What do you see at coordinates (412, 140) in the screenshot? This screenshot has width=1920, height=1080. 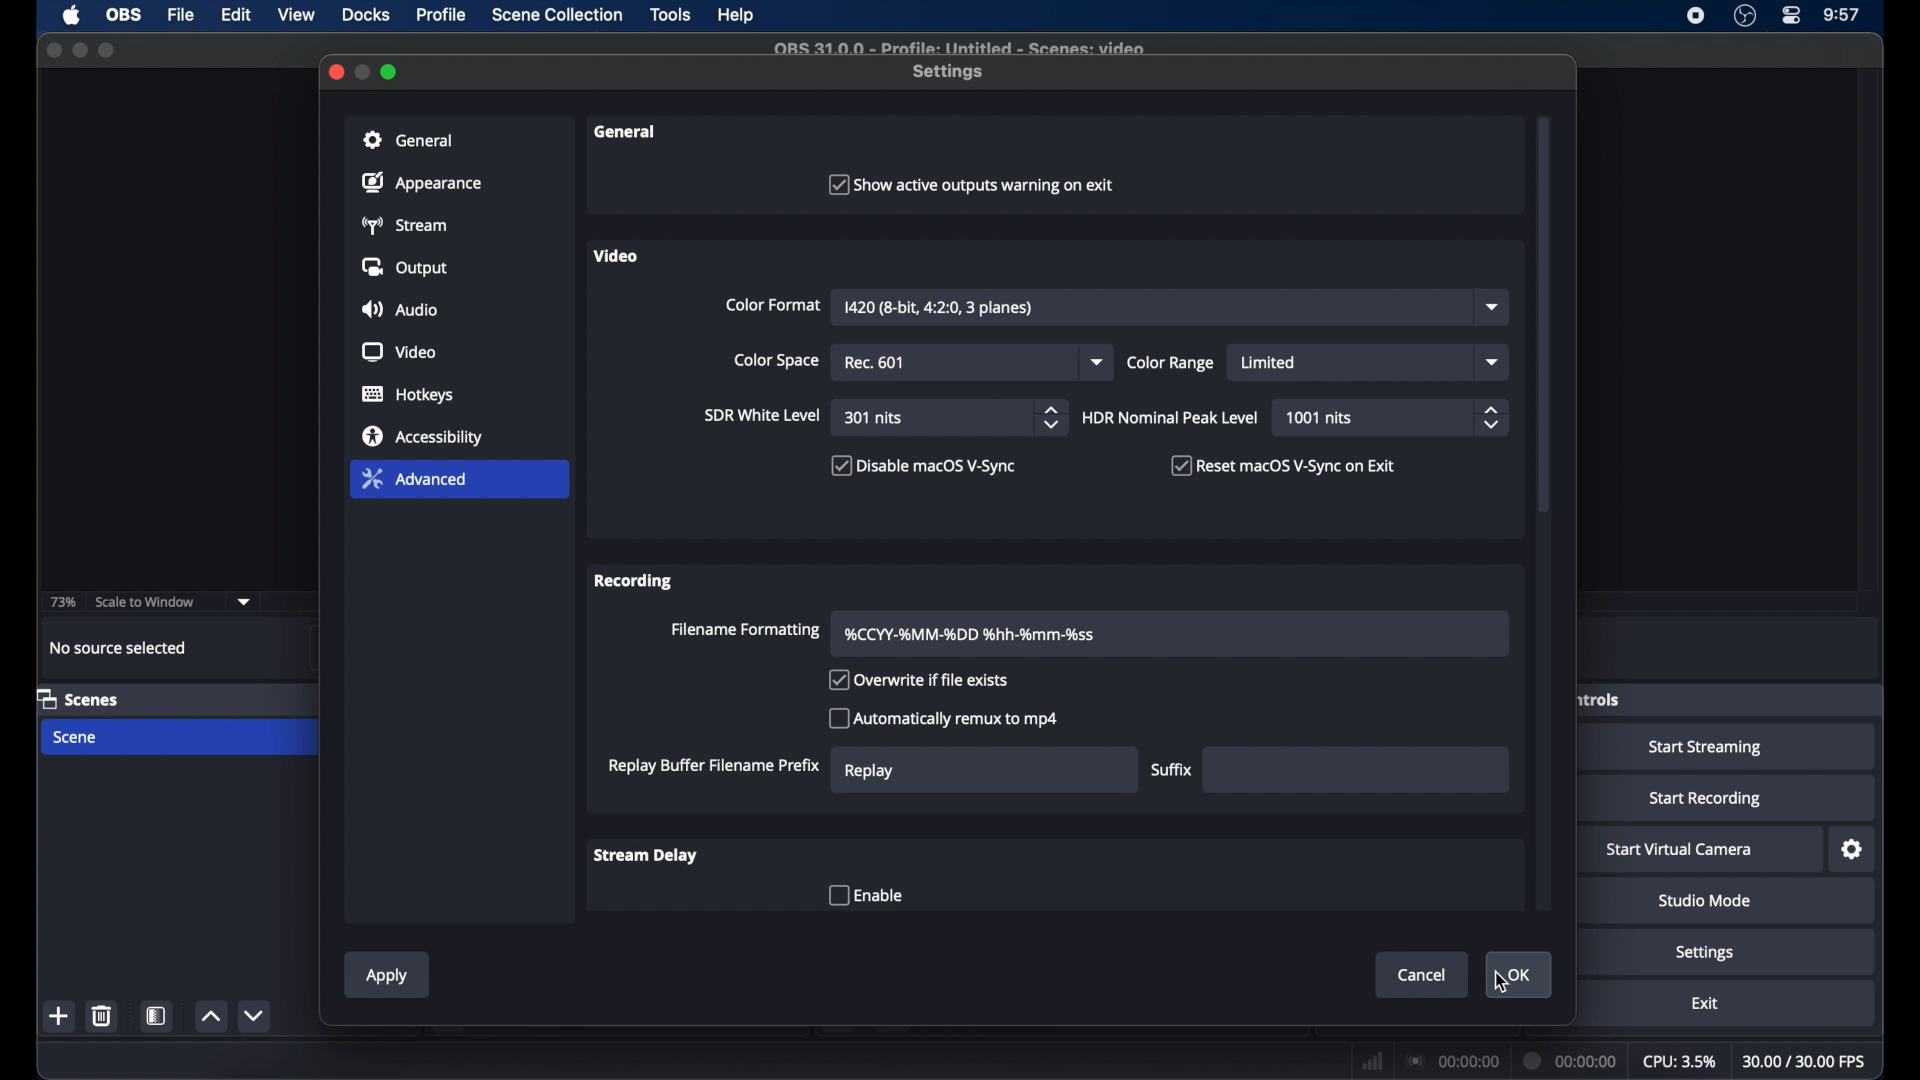 I see `general` at bounding box center [412, 140].